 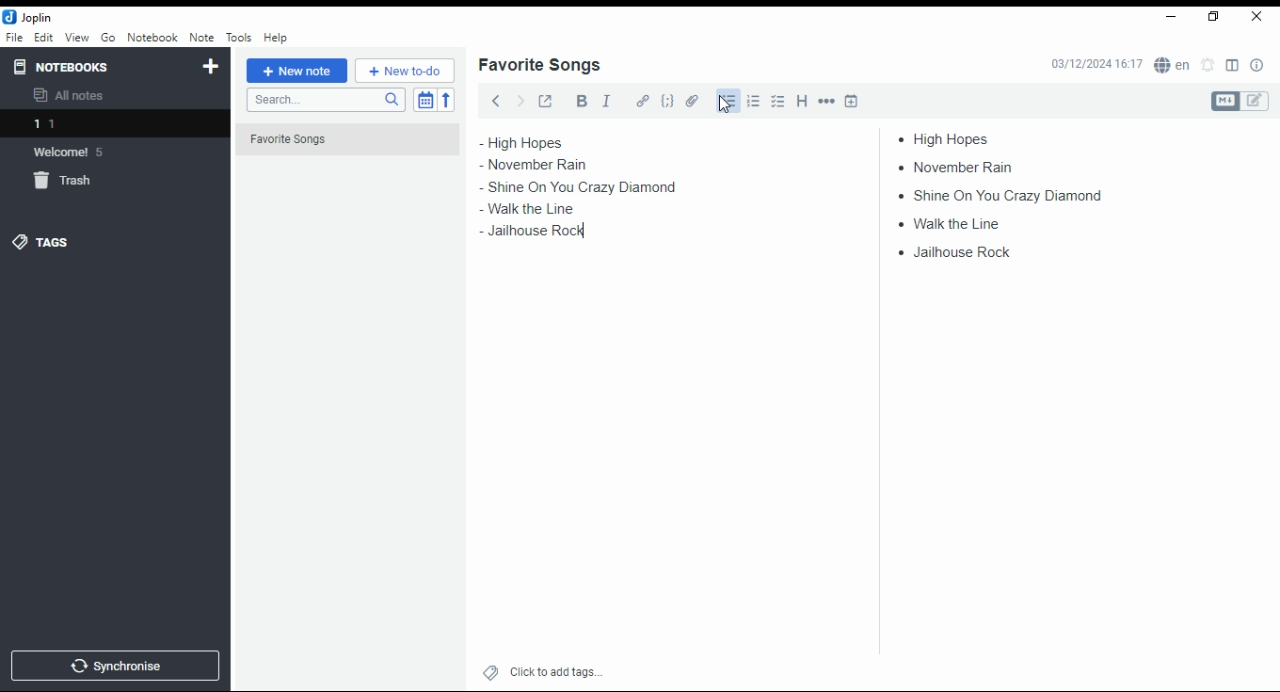 What do you see at coordinates (405, 71) in the screenshot?
I see `New to-do` at bounding box center [405, 71].